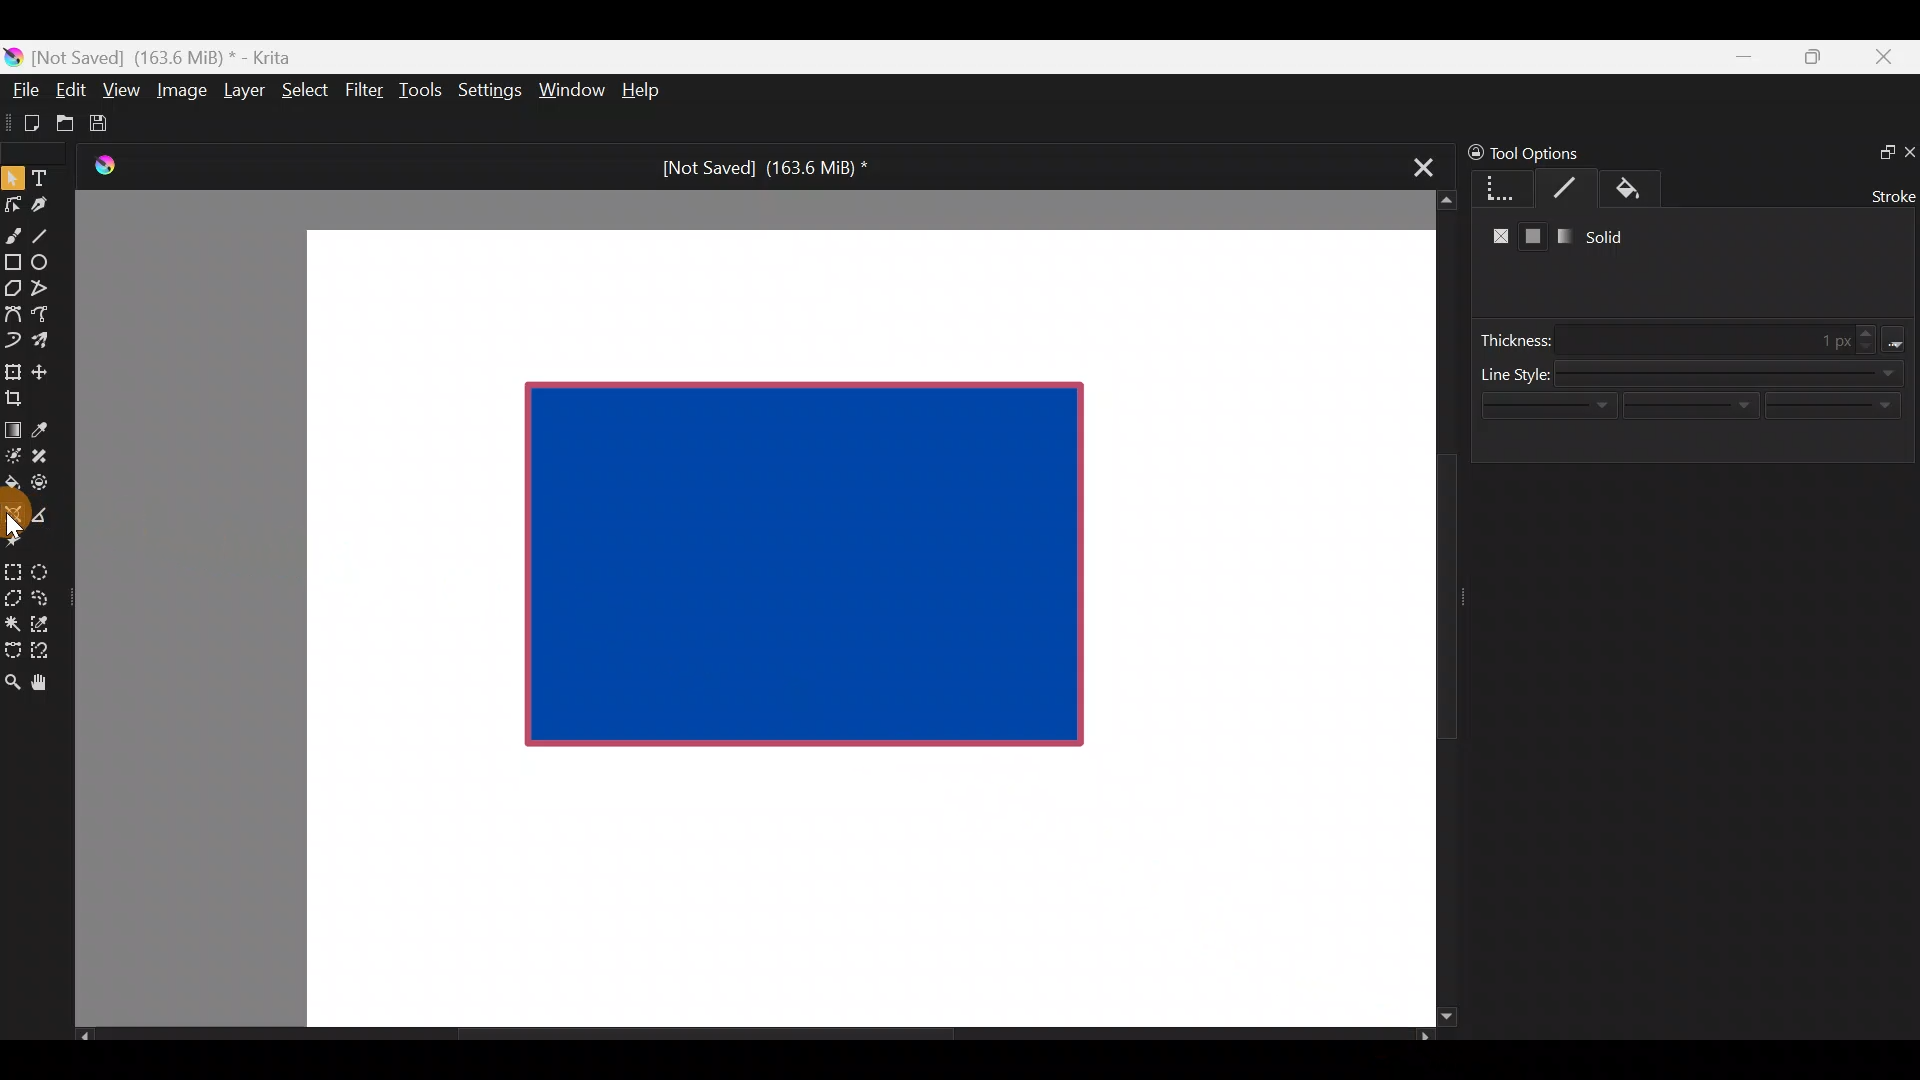  I want to click on Tools, so click(424, 91).